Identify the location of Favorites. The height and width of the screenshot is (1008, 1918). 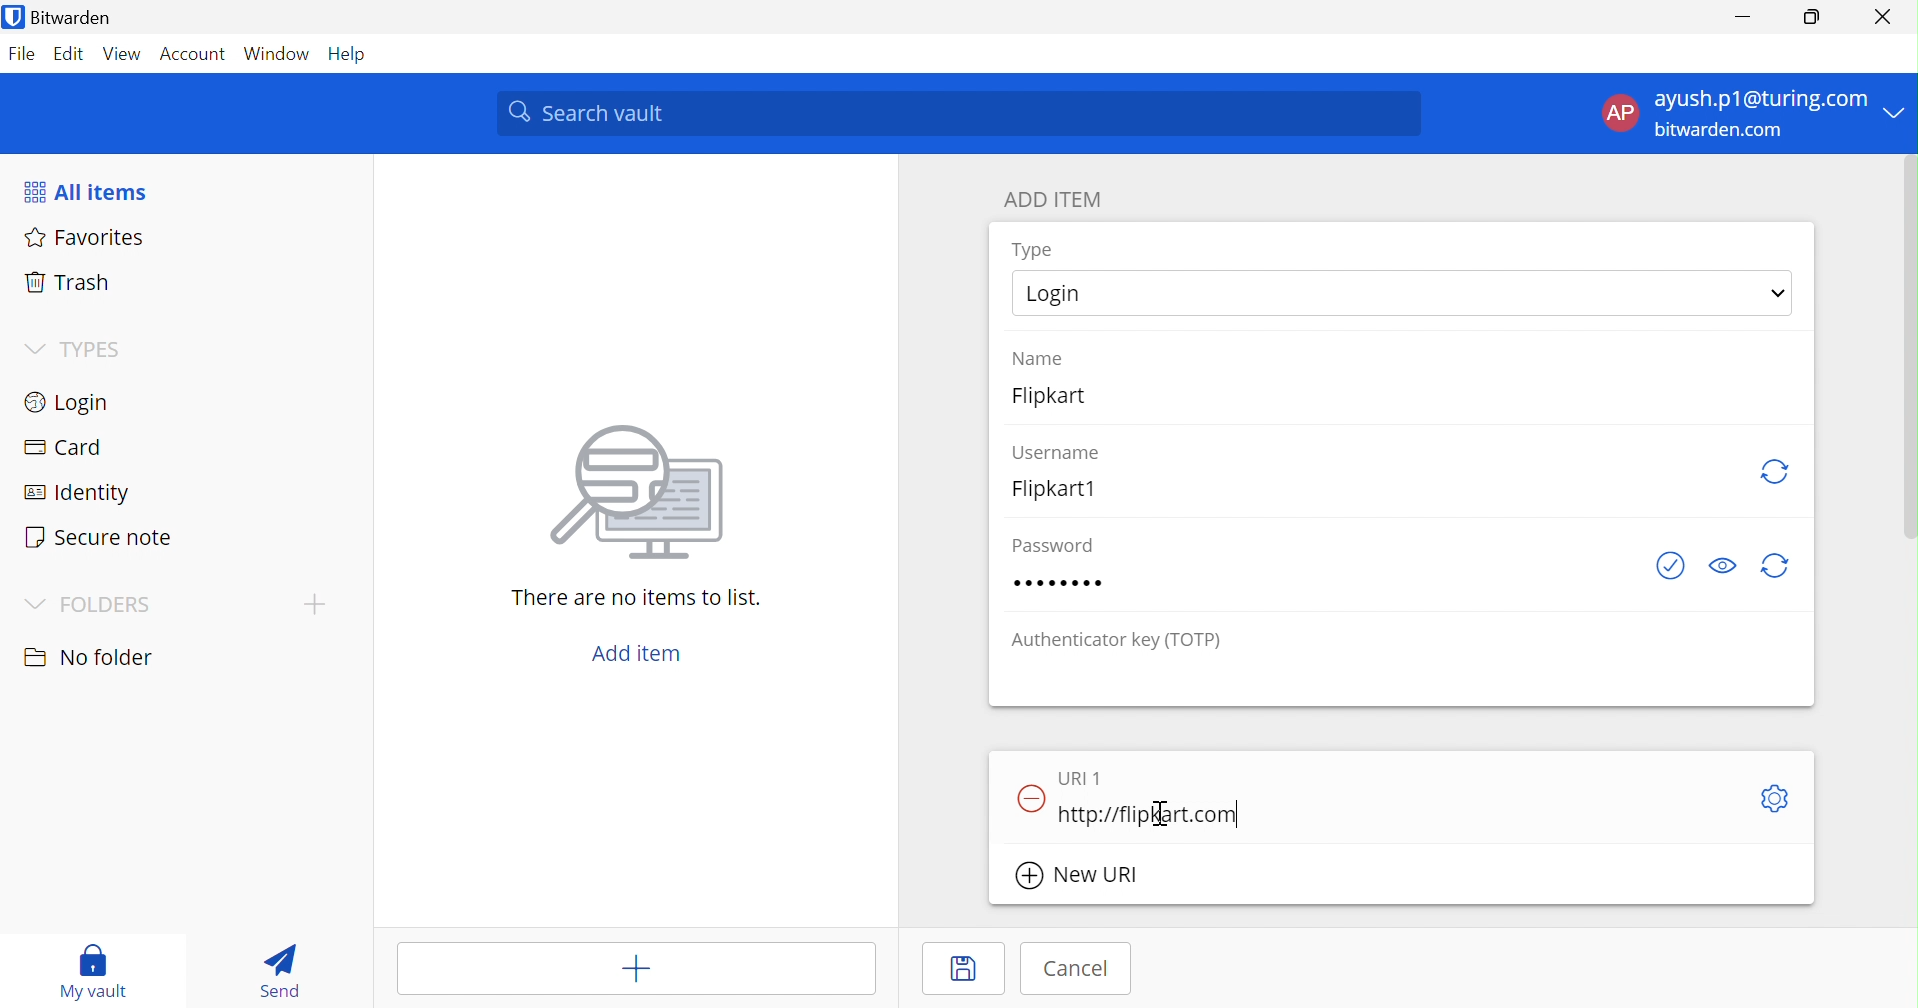
(87, 239).